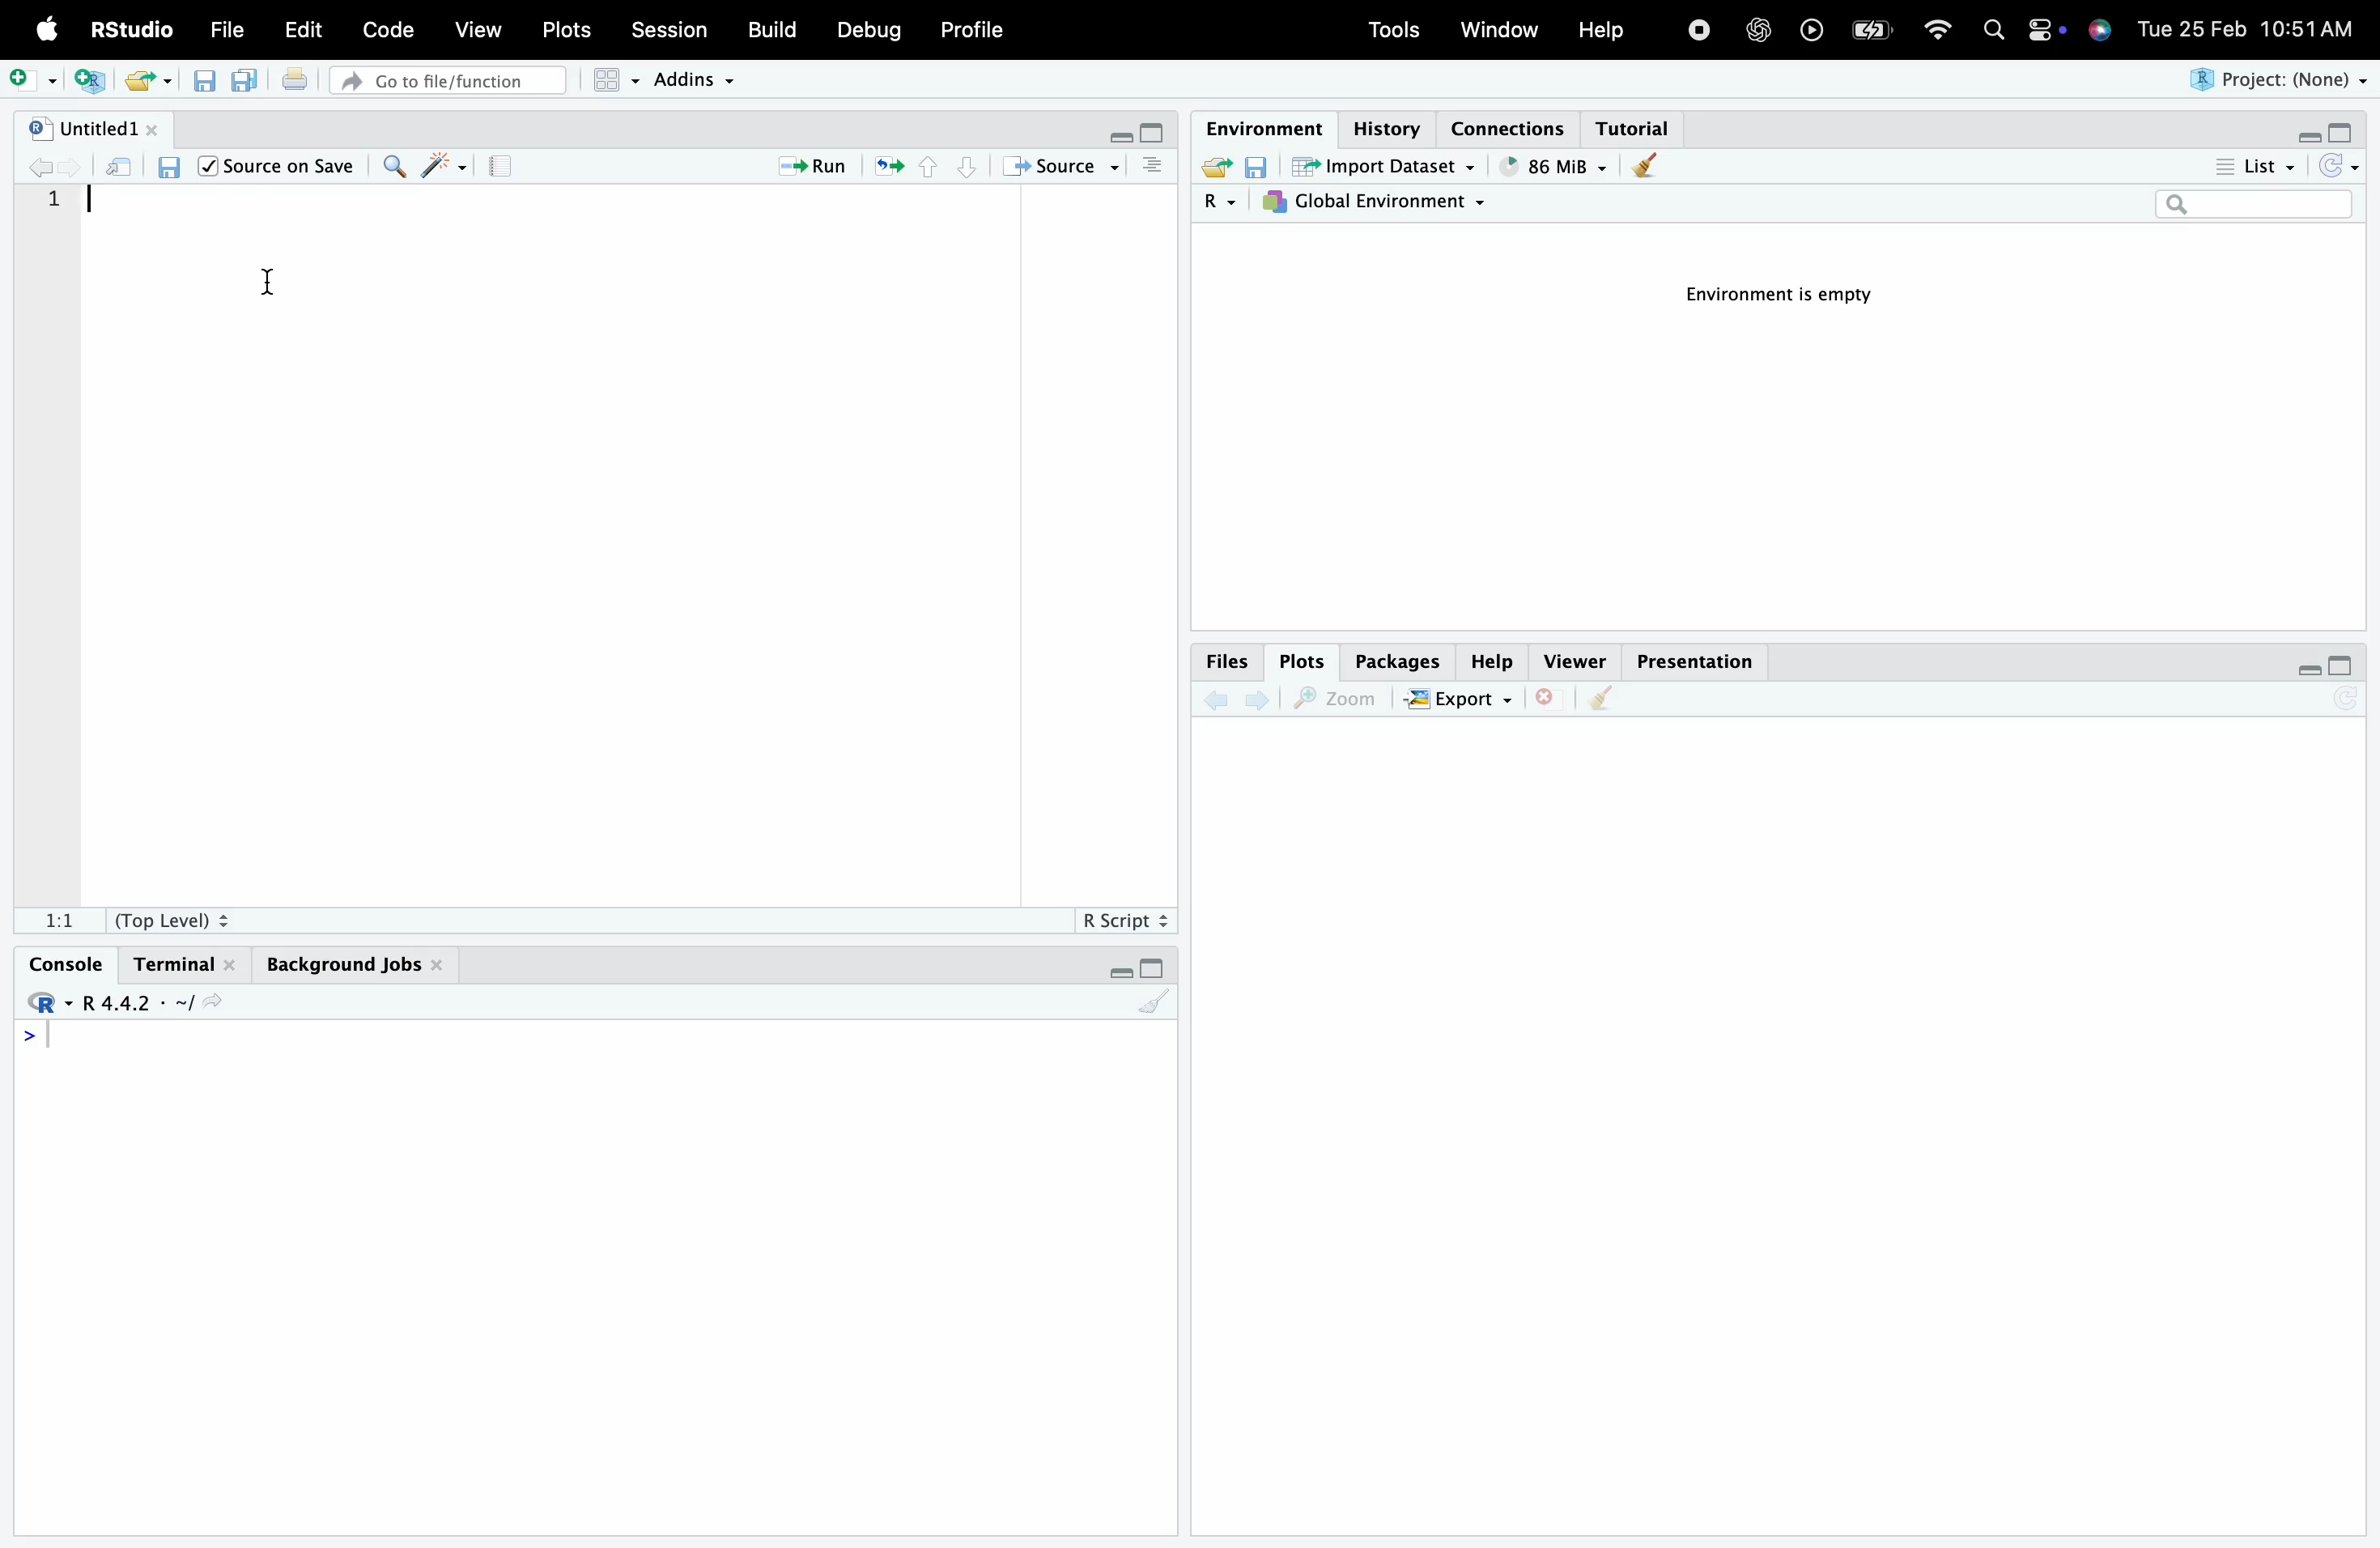 This screenshot has height=1548, width=2380. What do you see at coordinates (509, 170) in the screenshot?
I see `notebook` at bounding box center [509, 170].